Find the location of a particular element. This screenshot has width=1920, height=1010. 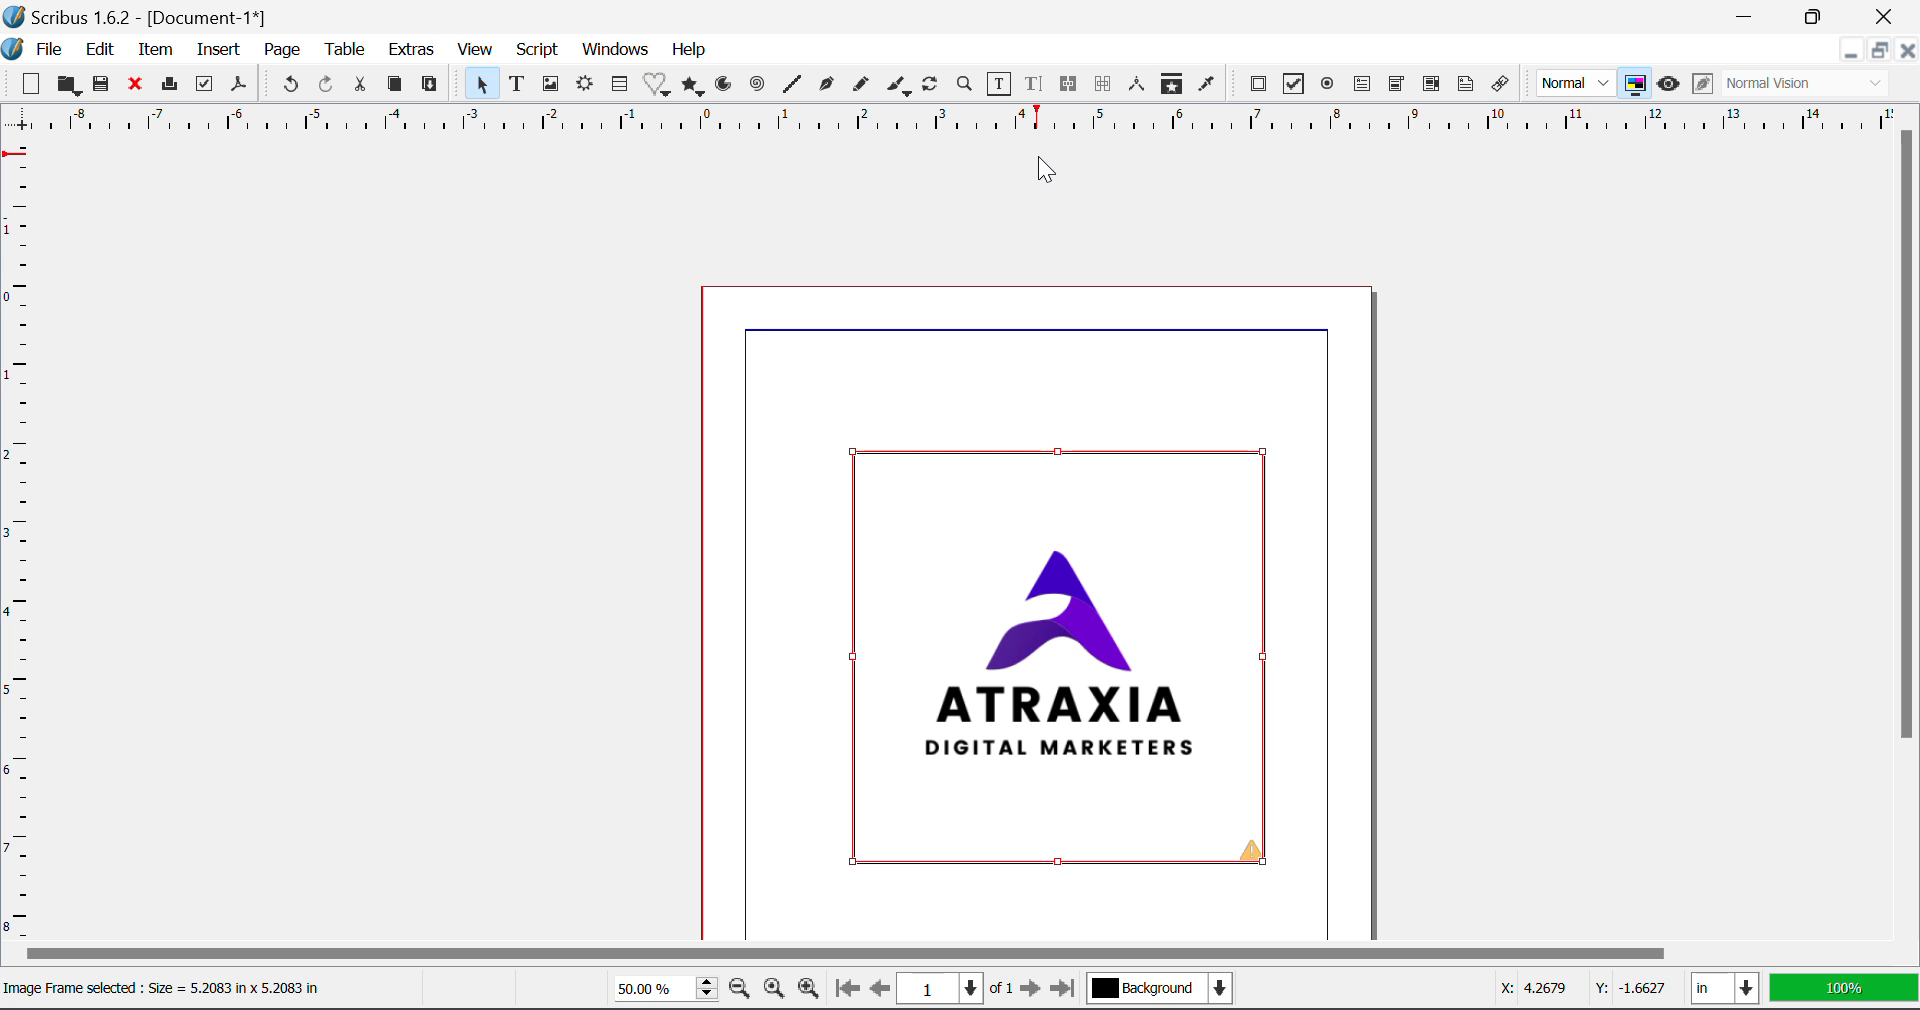

Text Frame is located at coordinates (517, 84).